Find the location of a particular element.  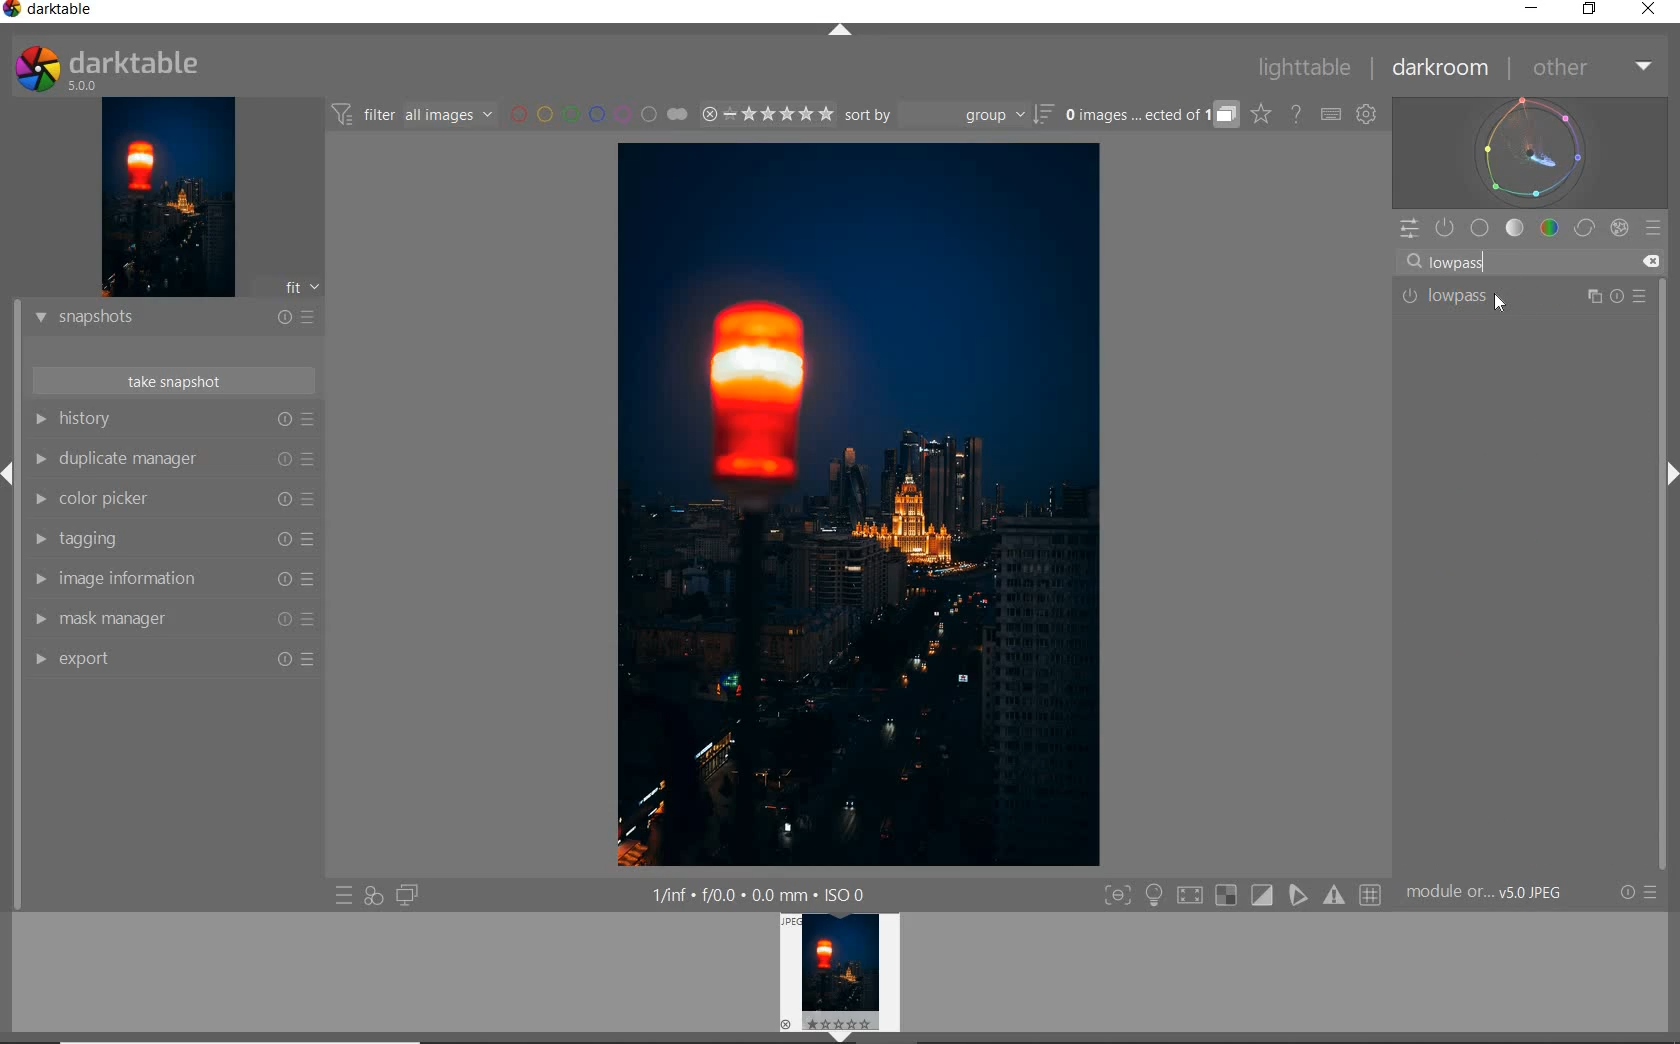

MODULE...v5.0 JPEG is located at coordinates (1505, 895).